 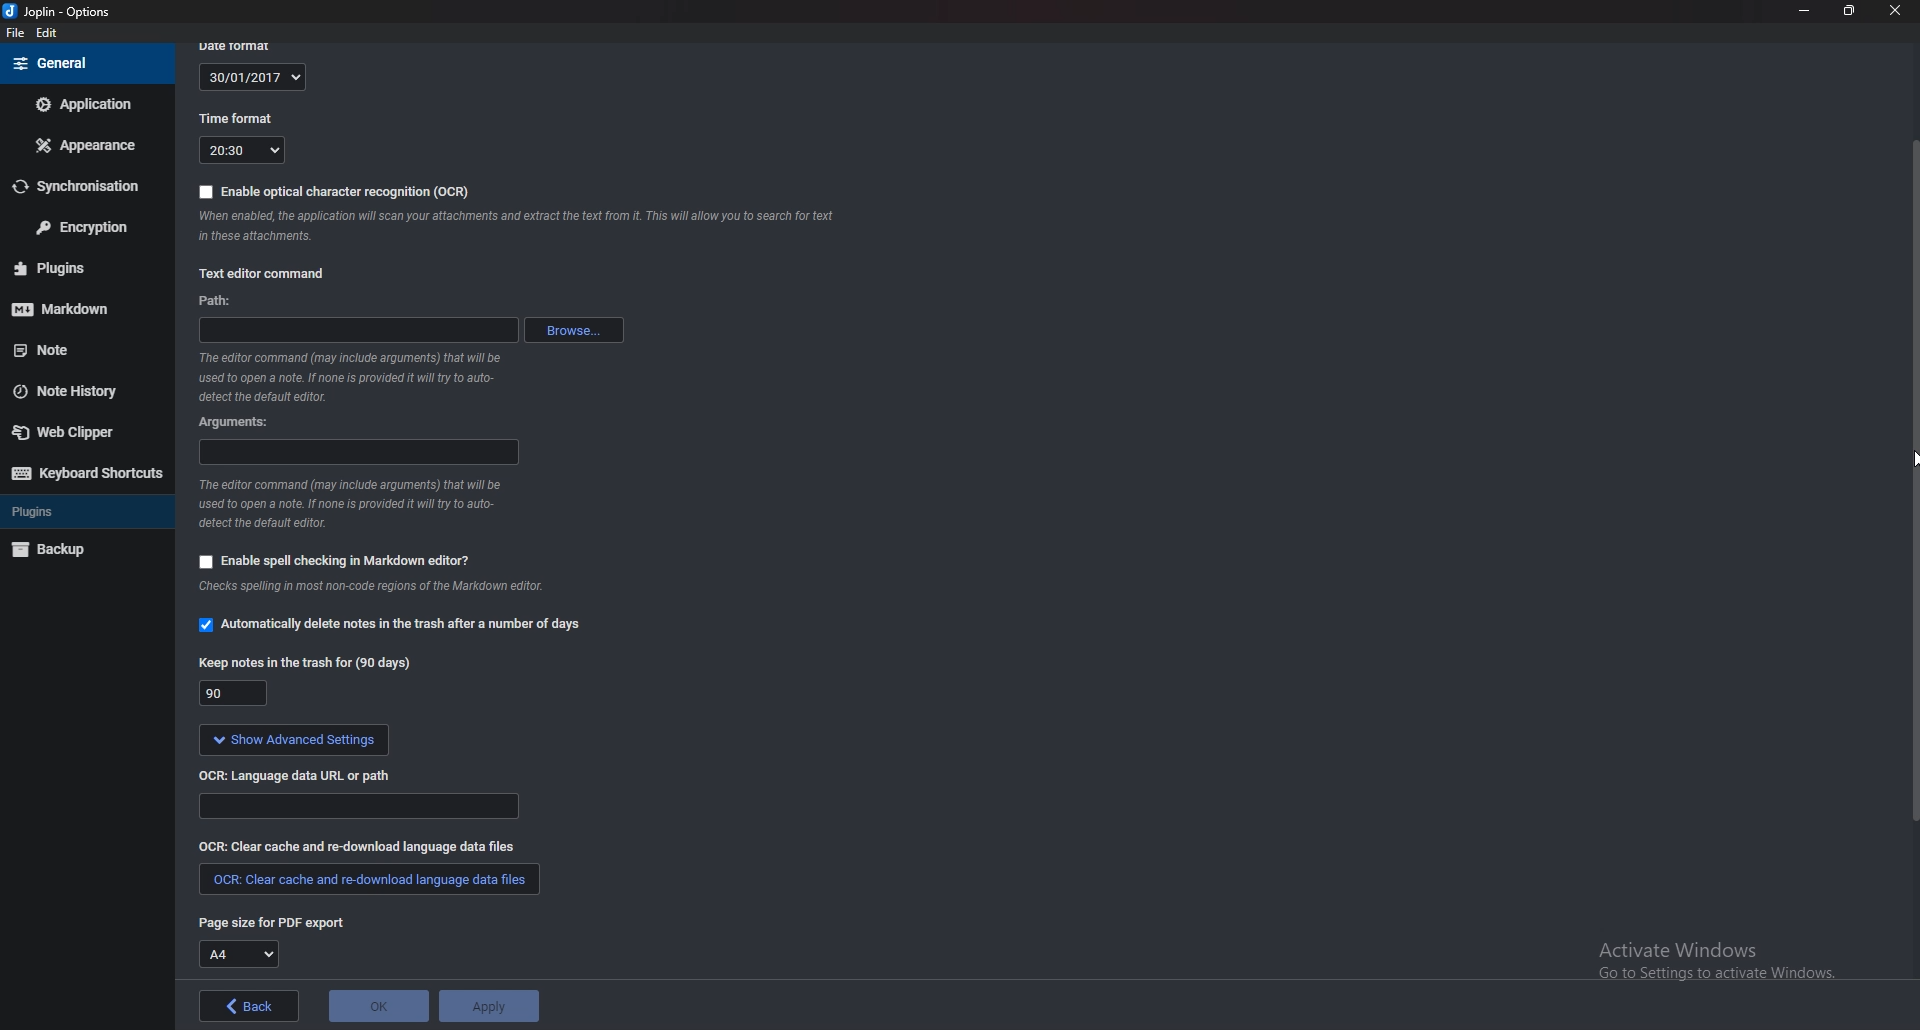 What do you see at coordinates (265, 274) in the screenshot?
I see `Text editor command` at bounding box center [265, 274].